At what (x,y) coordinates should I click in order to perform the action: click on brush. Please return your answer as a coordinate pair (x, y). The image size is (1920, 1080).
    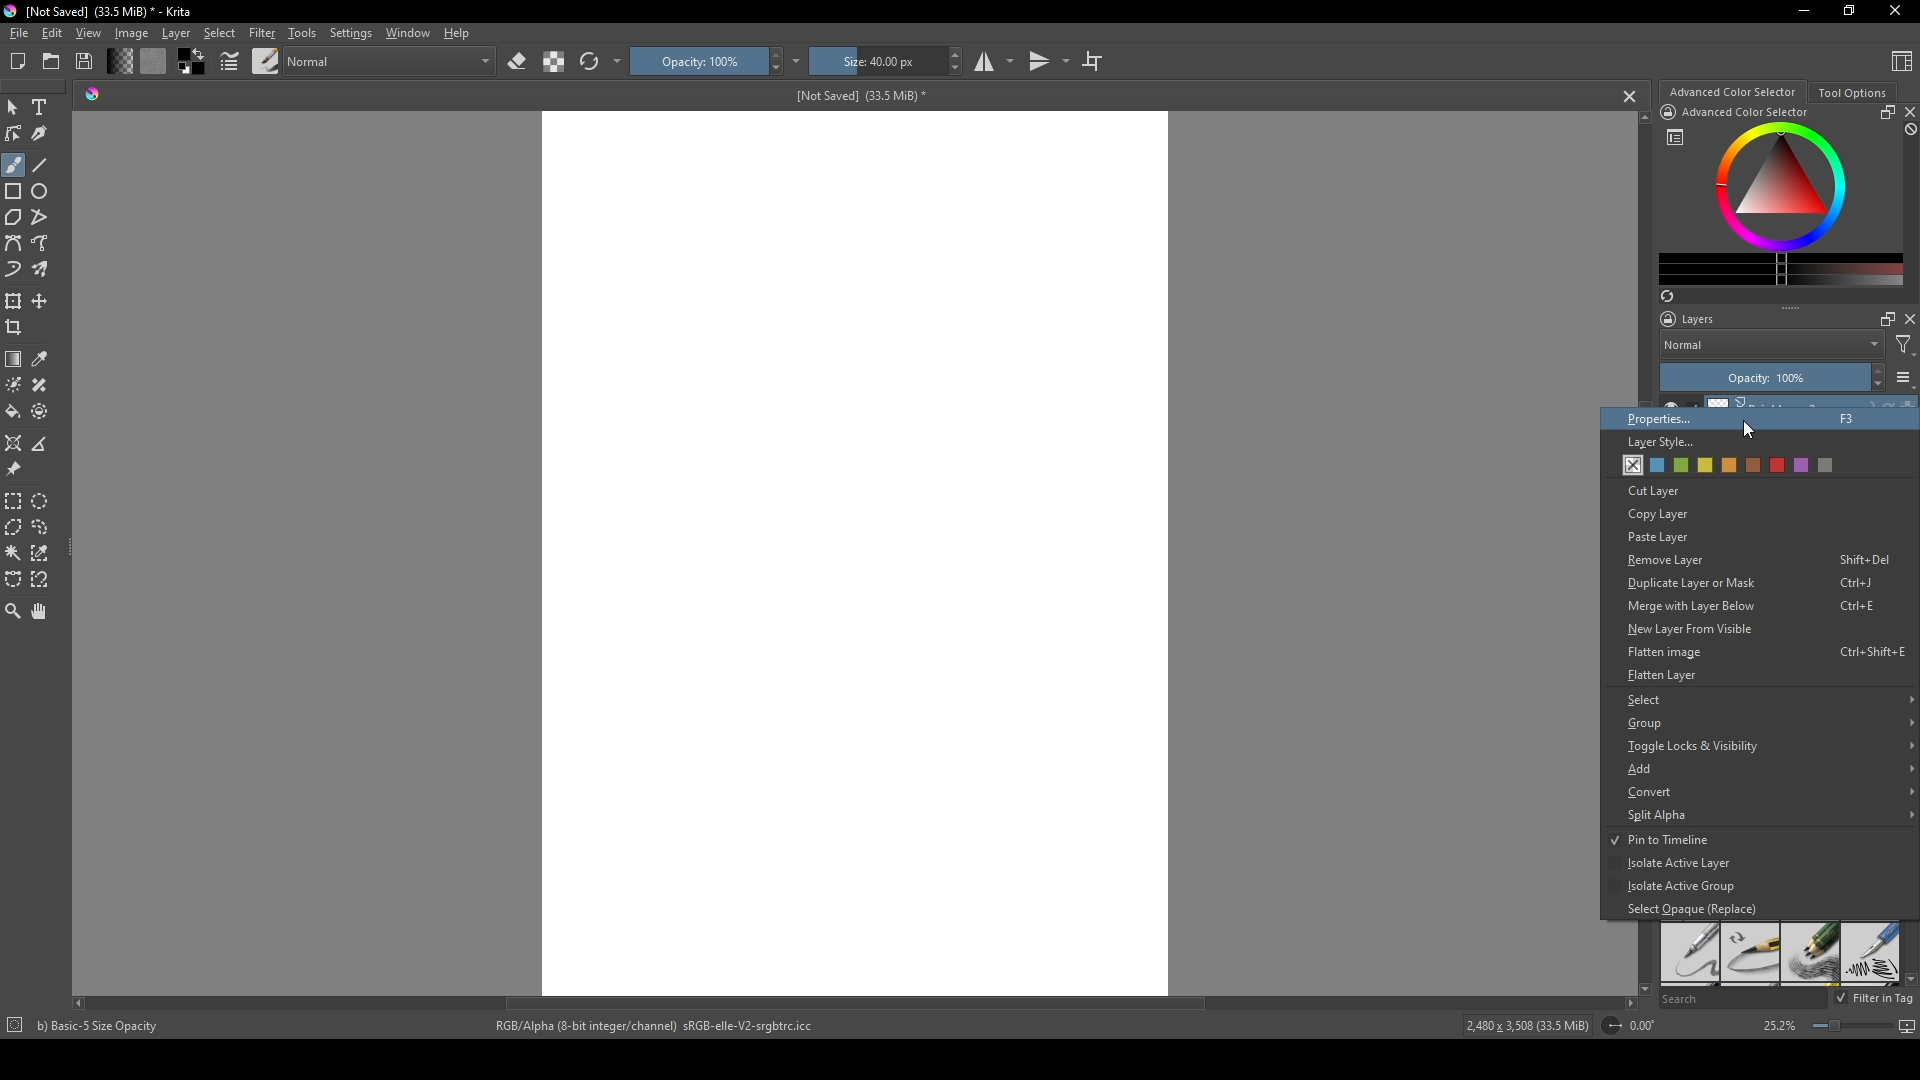
    Looking at the image, I should click on (266, 60).